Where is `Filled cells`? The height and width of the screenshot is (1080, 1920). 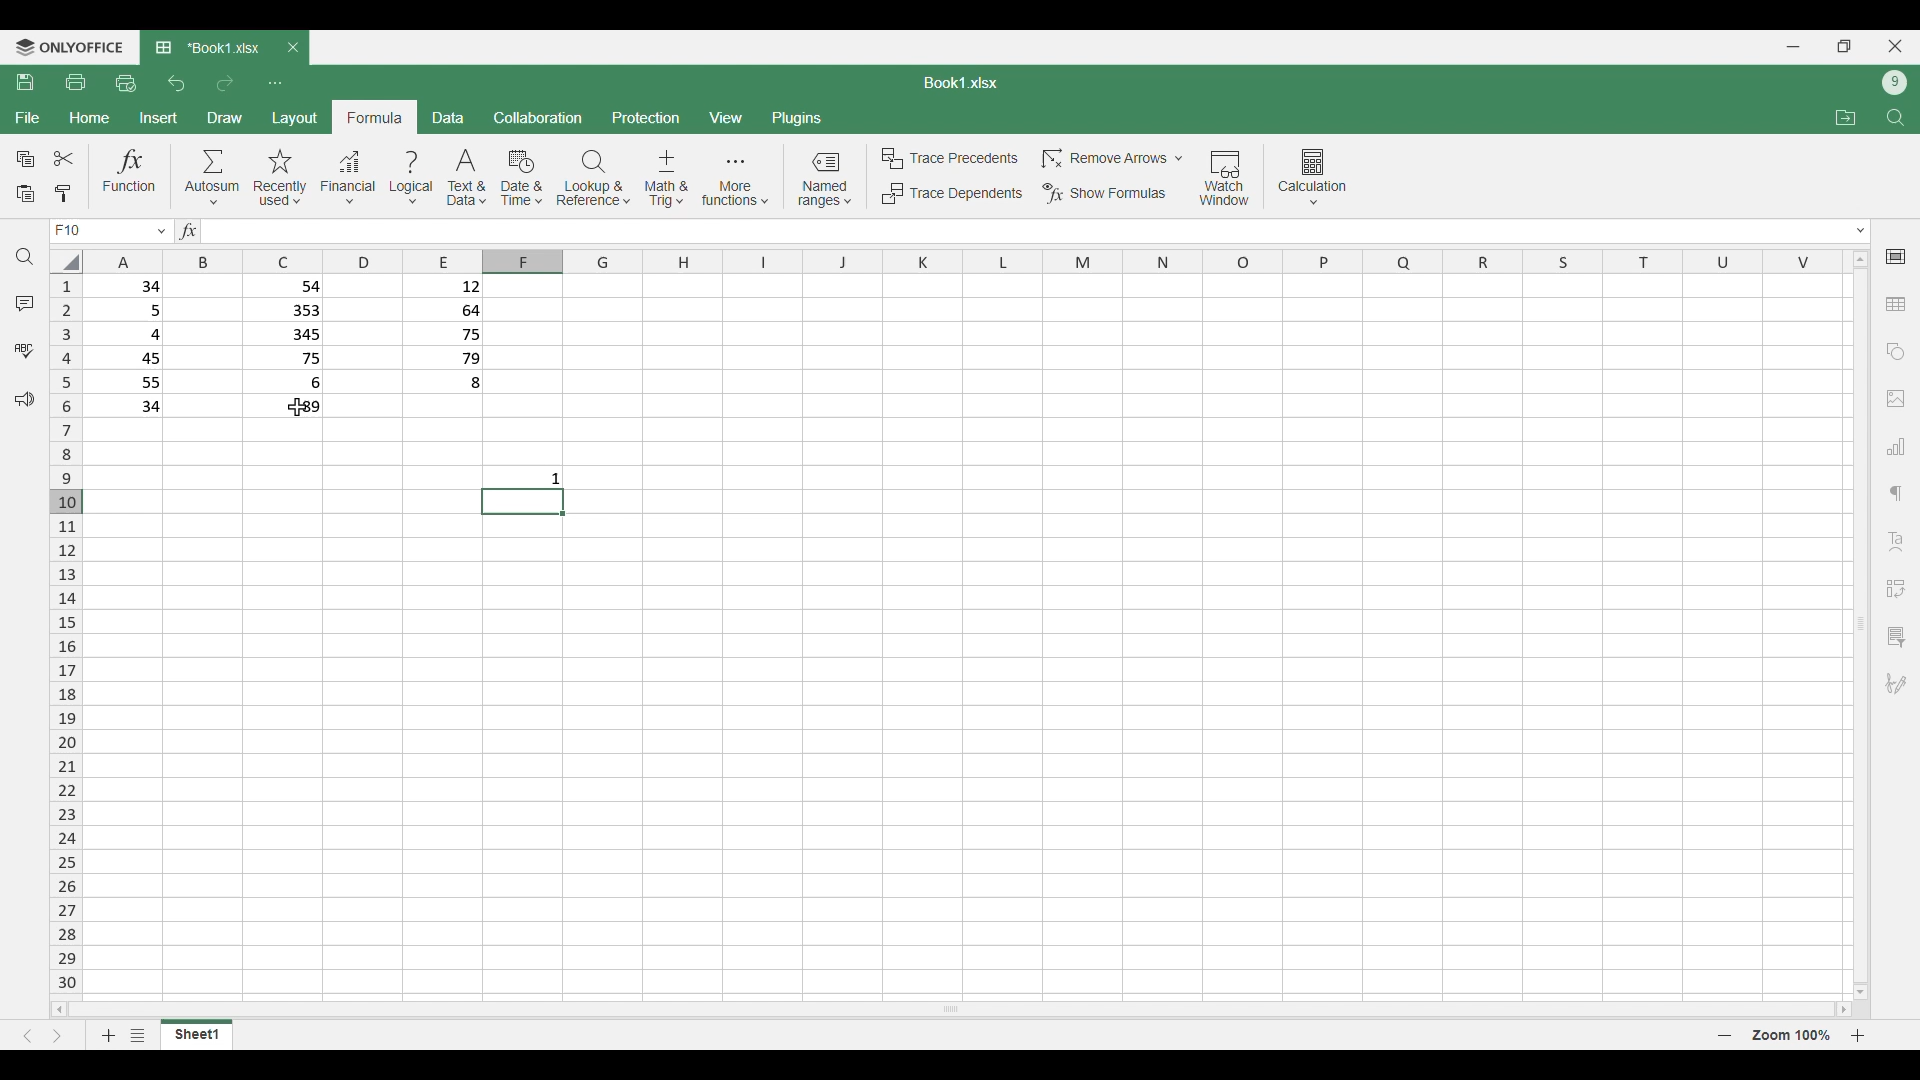
Filled cells is located at coordinates (130, 346).